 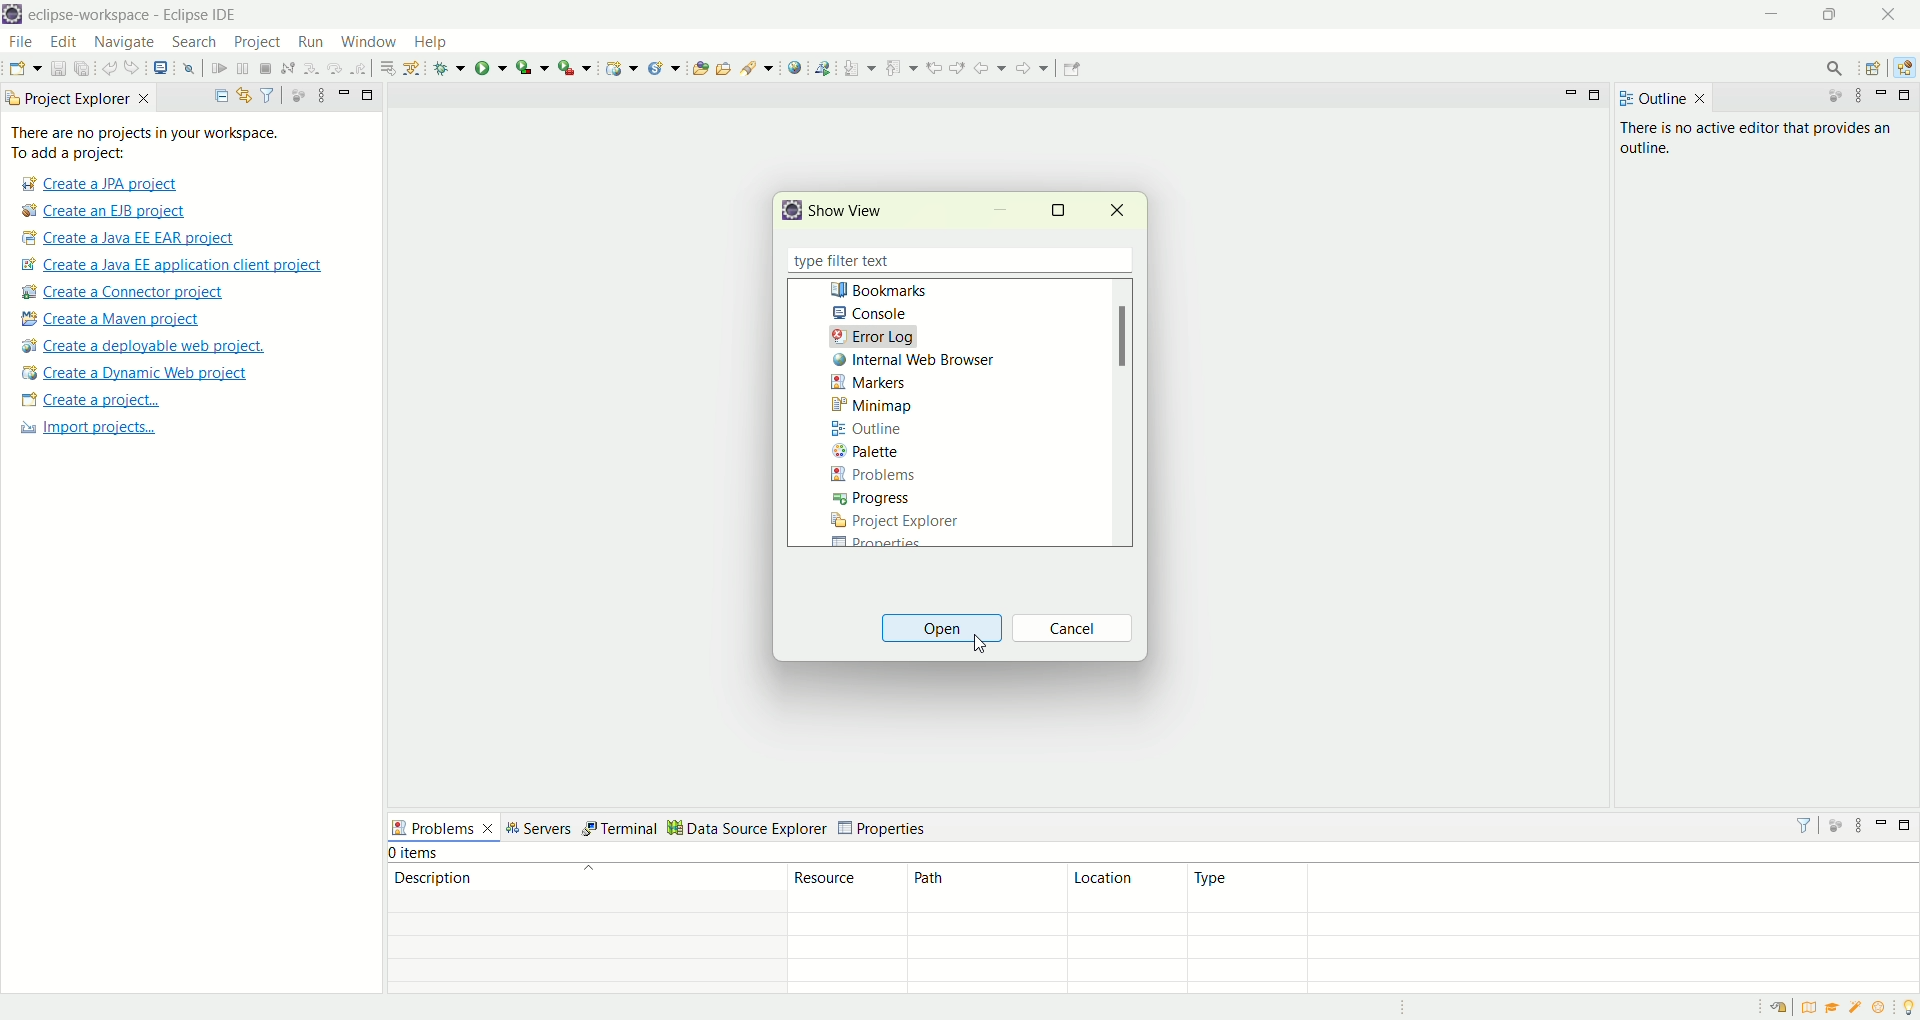 What do you see at coordinates (991, 67) in the screenshot?
I see `back` at bounding box center [991, 67].